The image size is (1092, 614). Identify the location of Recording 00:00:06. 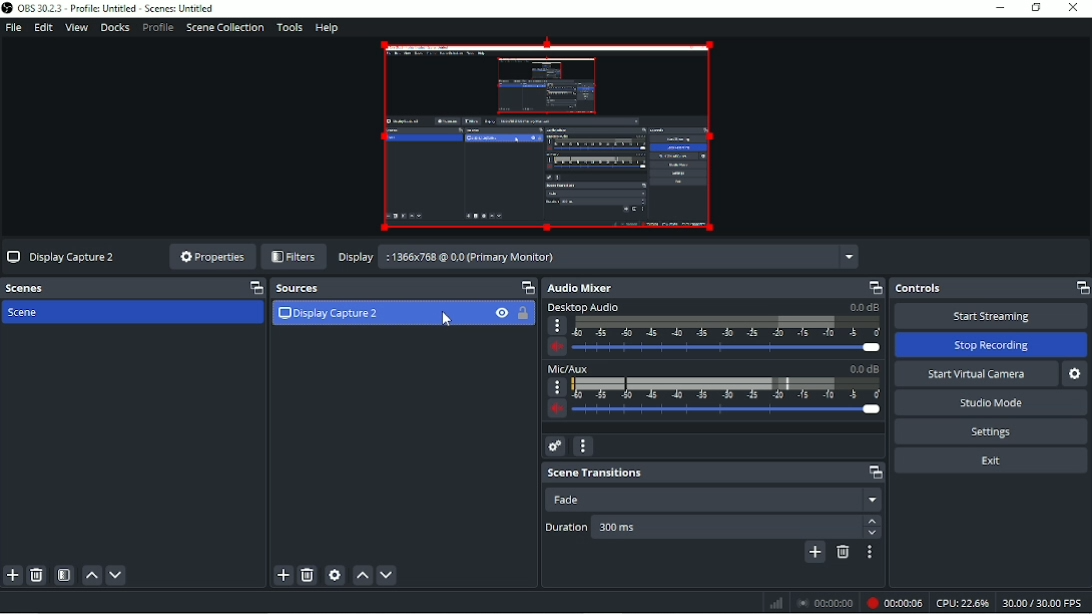
(892, 603).